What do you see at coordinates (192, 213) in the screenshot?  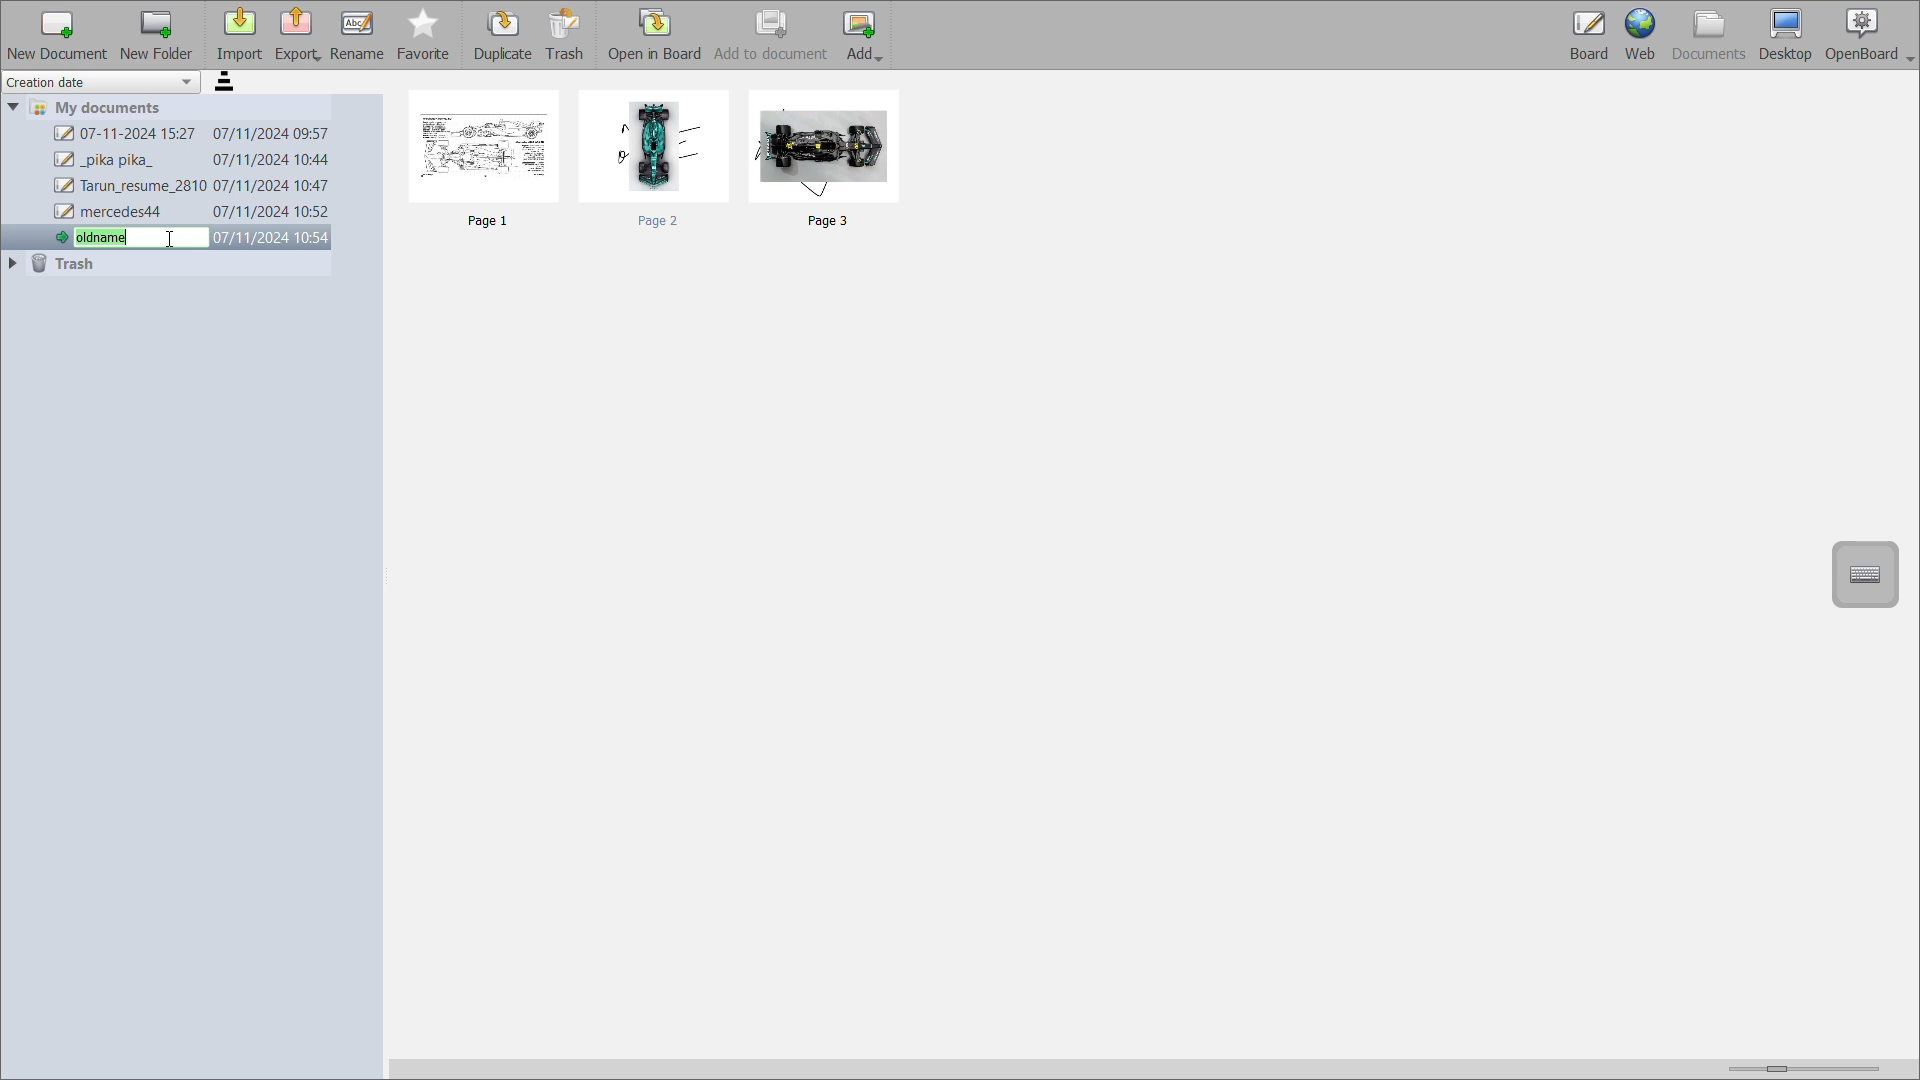 I see `mercedes44 07/11/2024 10:52` at bounding box center [192, 213].